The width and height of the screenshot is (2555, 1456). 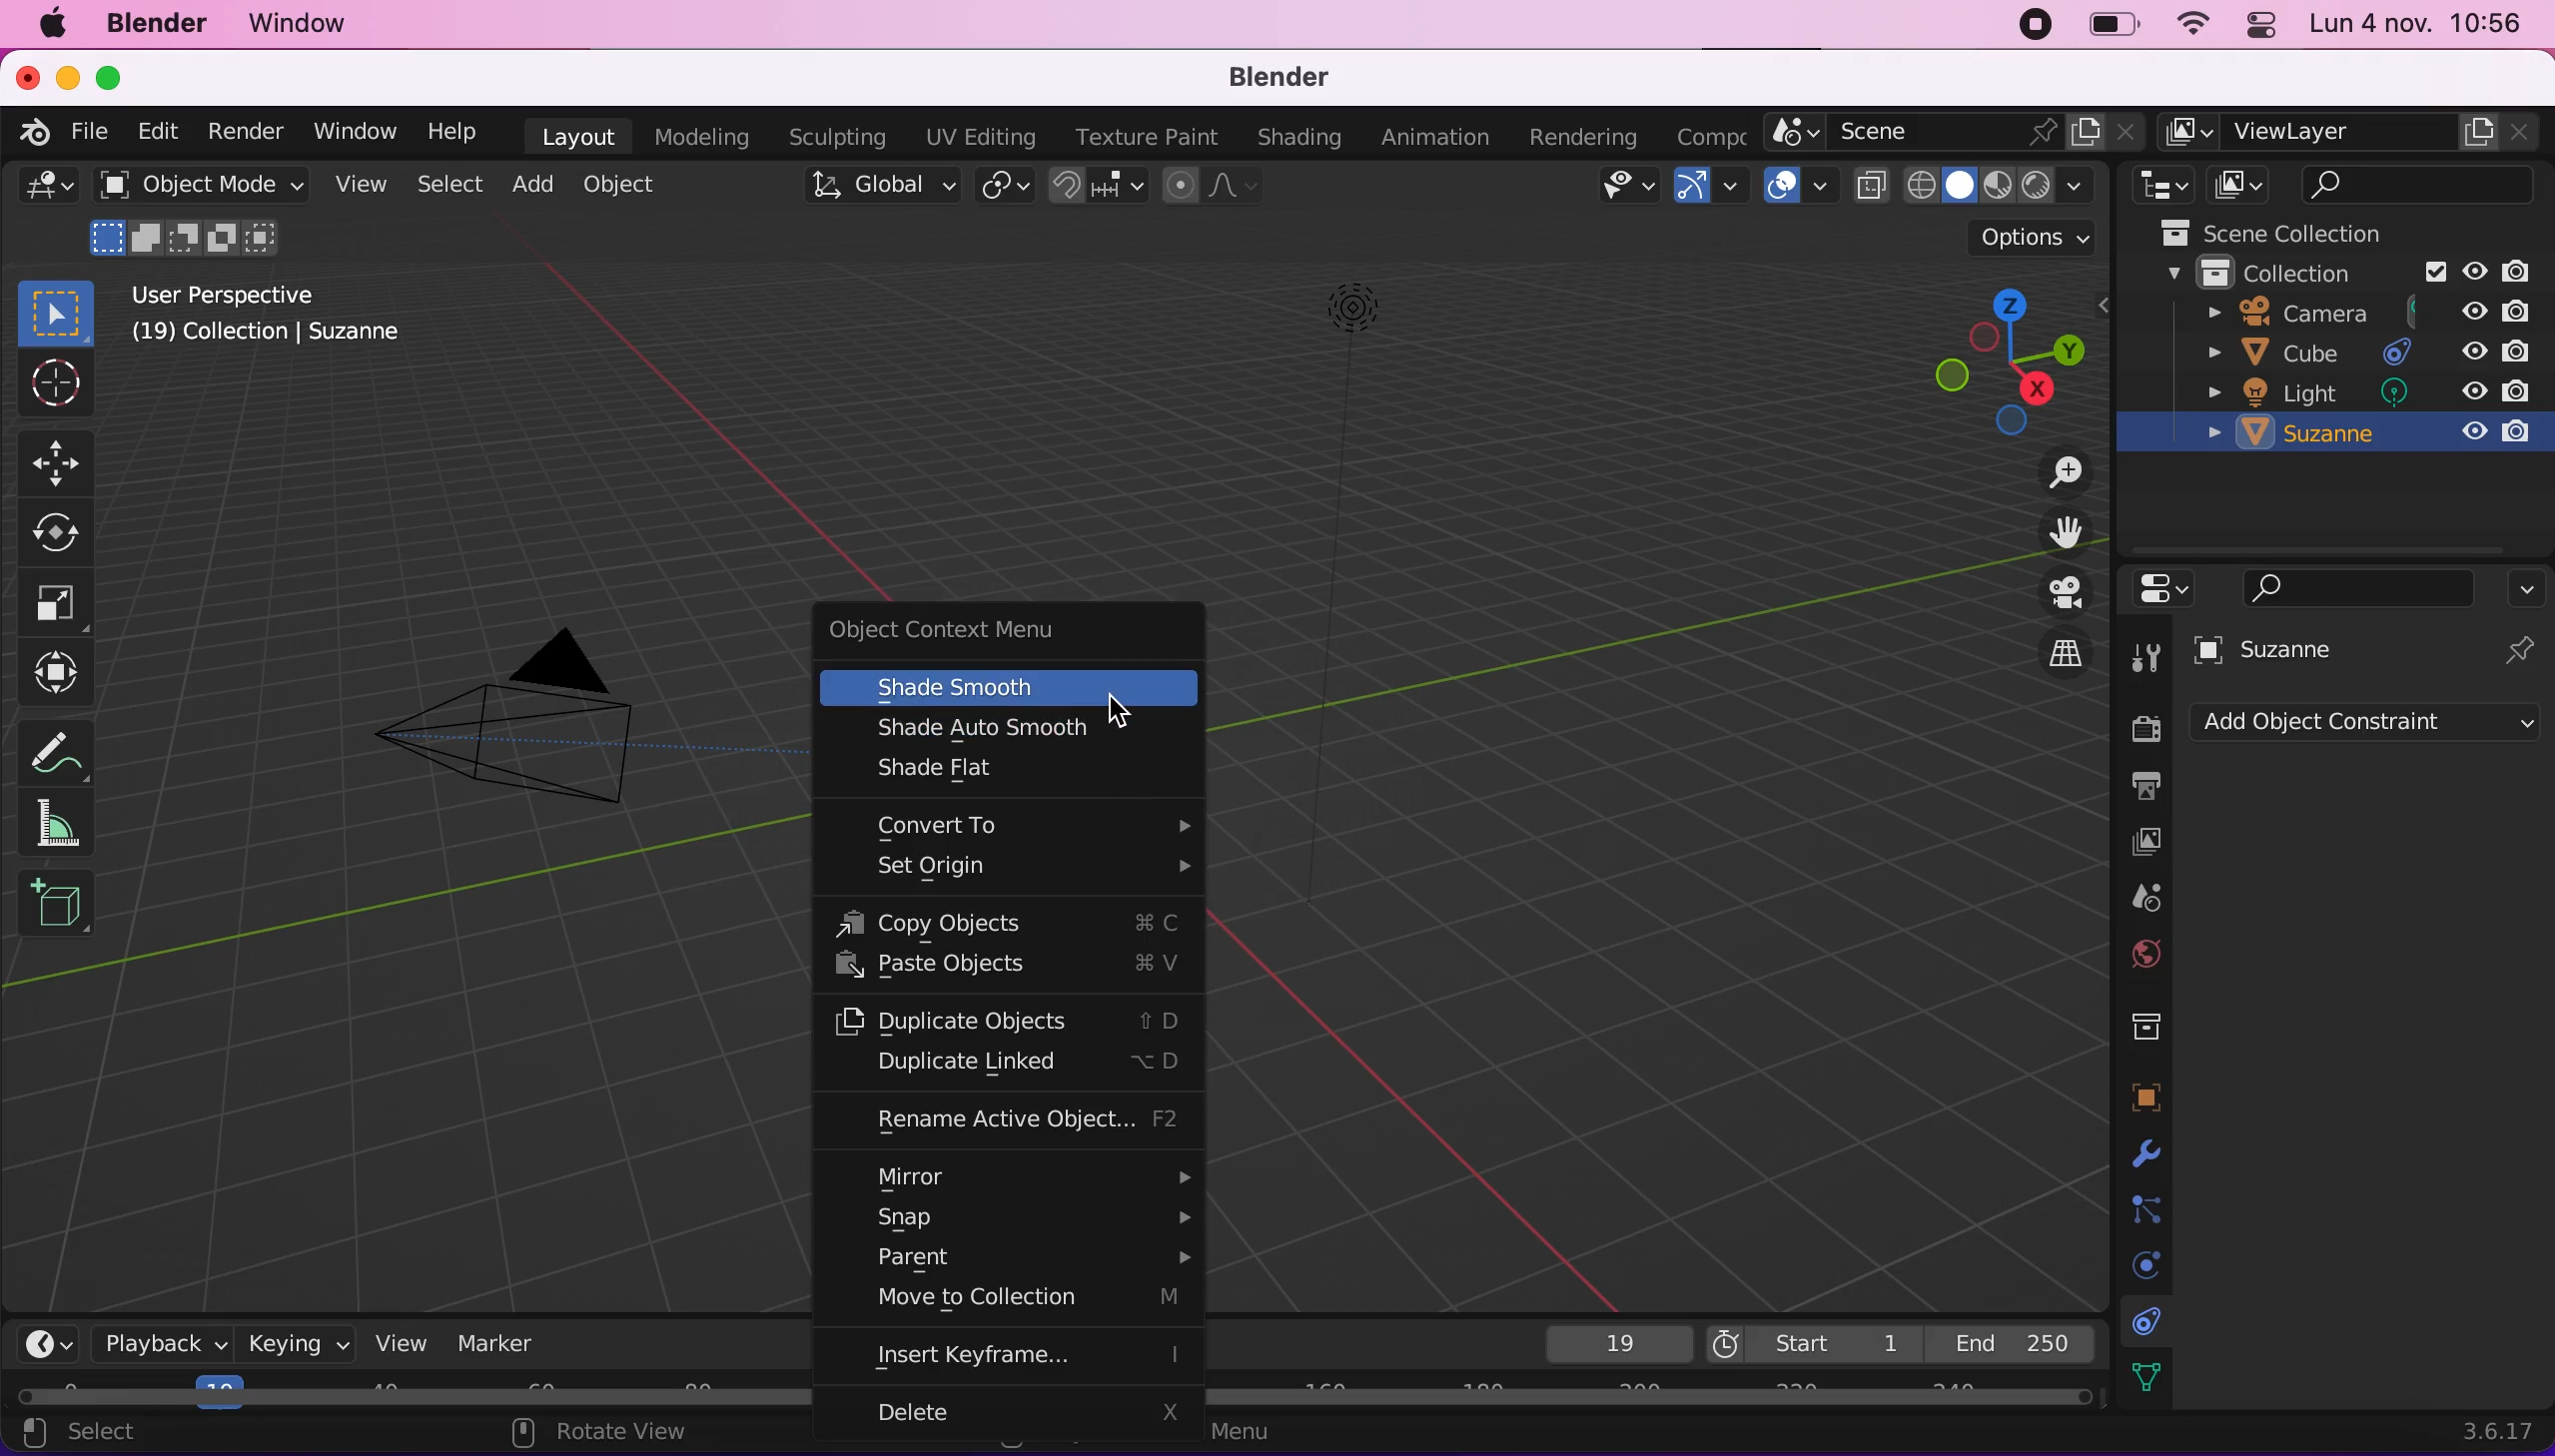 What do you see at coordinates (1024, 1175) in the screenshot?
I see `mirror` at bounding box center [1024, 1175].